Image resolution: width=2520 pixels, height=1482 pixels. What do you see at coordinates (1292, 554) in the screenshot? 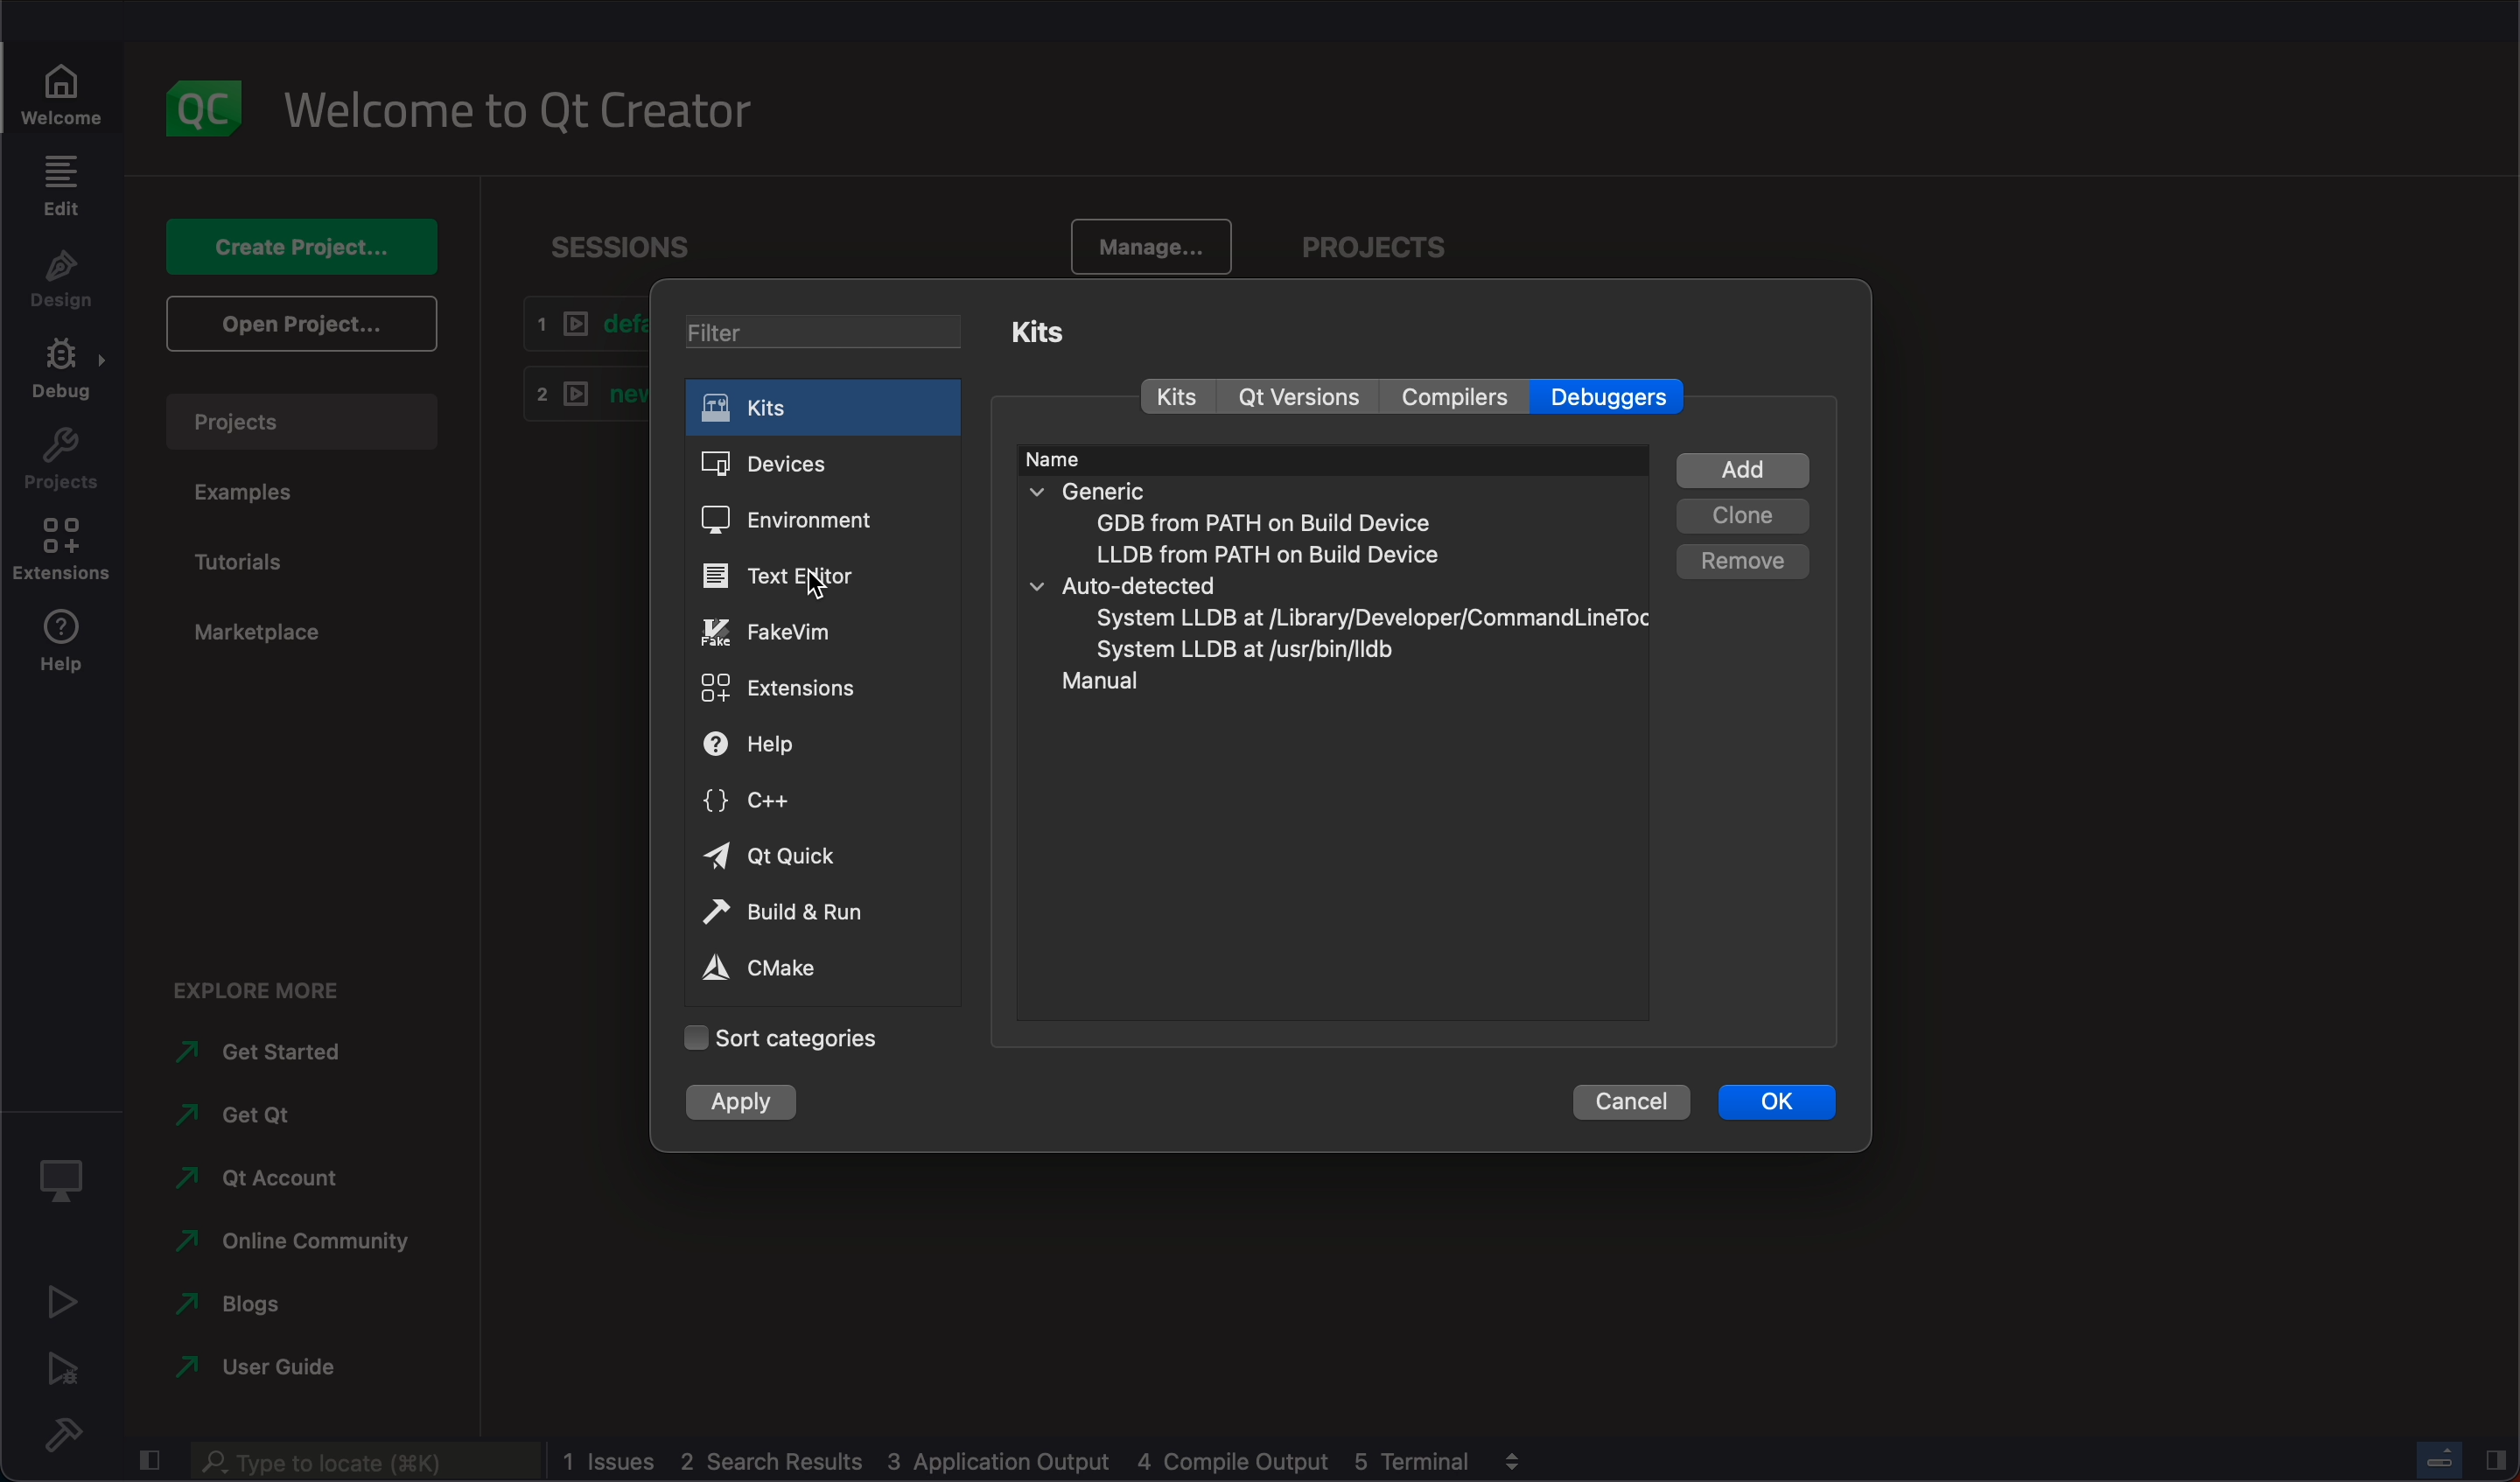
I see `LLDB` at bounding box center [1292, 554].